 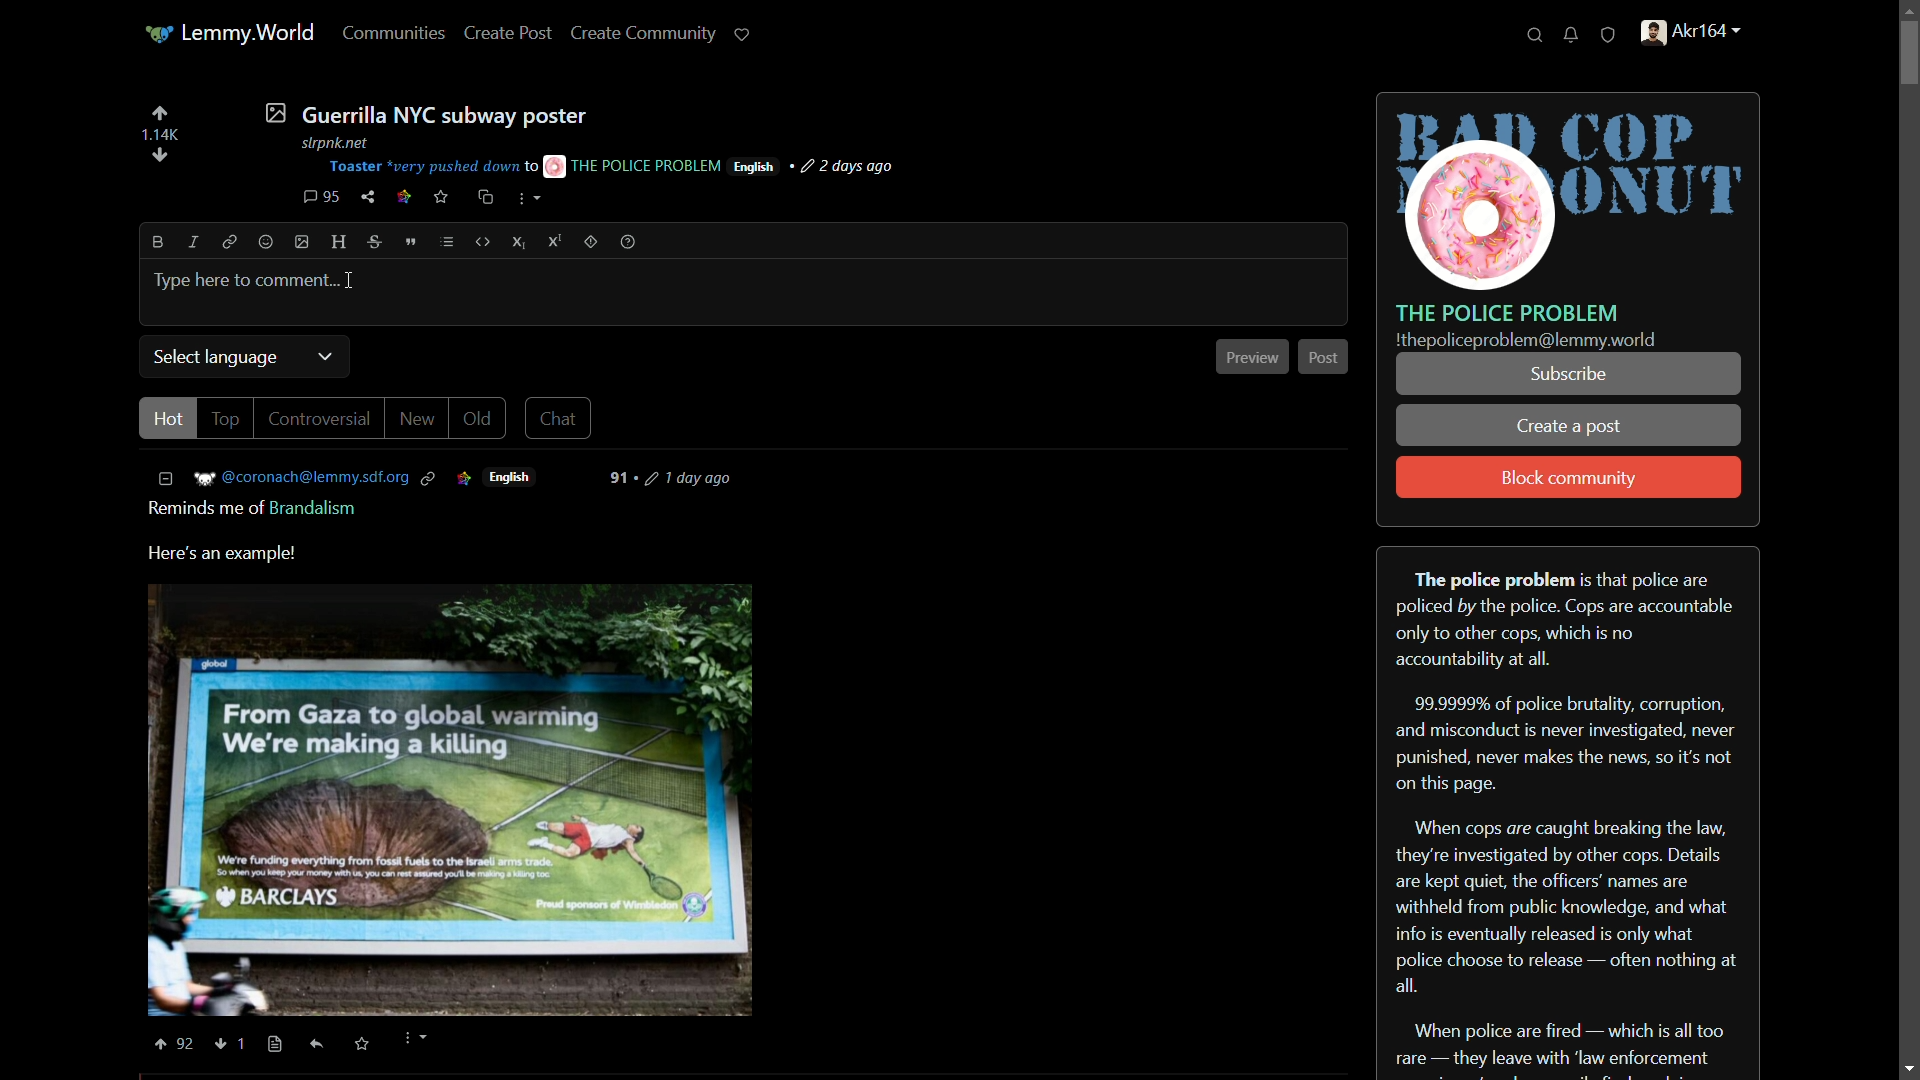 What do you see at coordinates (232, 1044) in the screenshot?
I see `downvote` at bounding box center [232, 1044].